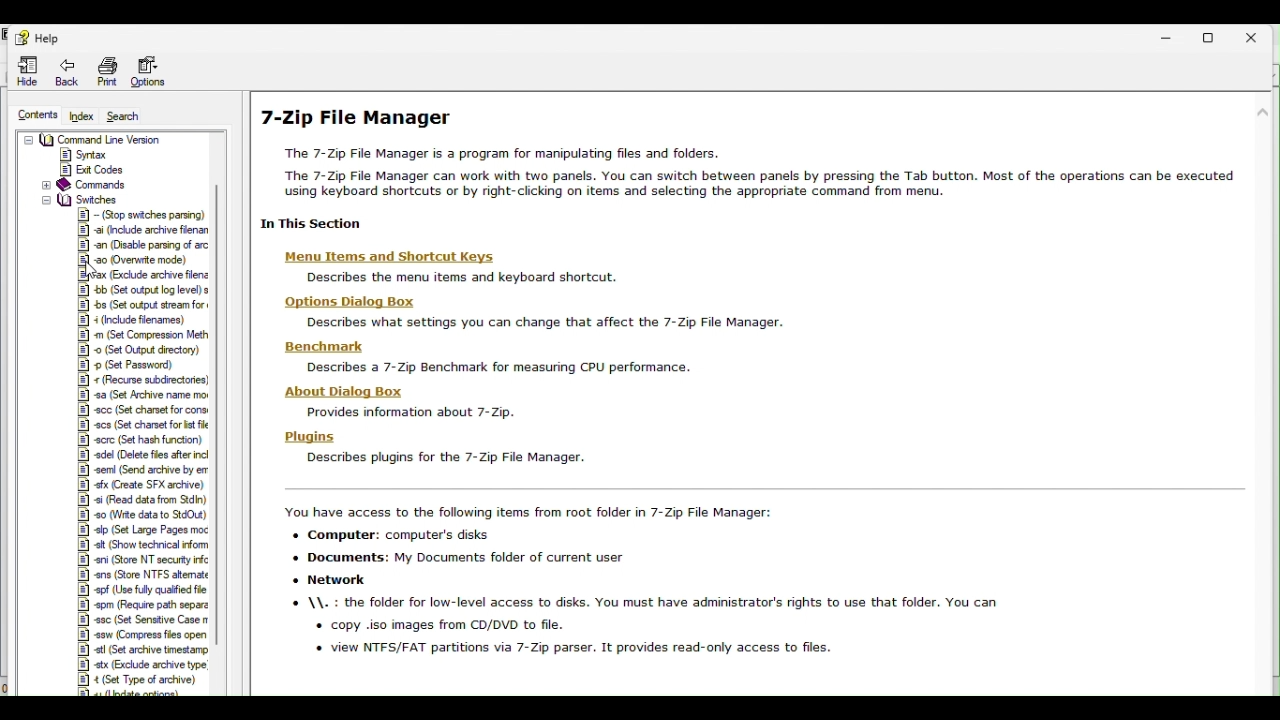 This screenshot has height=720, width=1280. I want to click on 8] bs (Set output stream for, so click(142, 304).